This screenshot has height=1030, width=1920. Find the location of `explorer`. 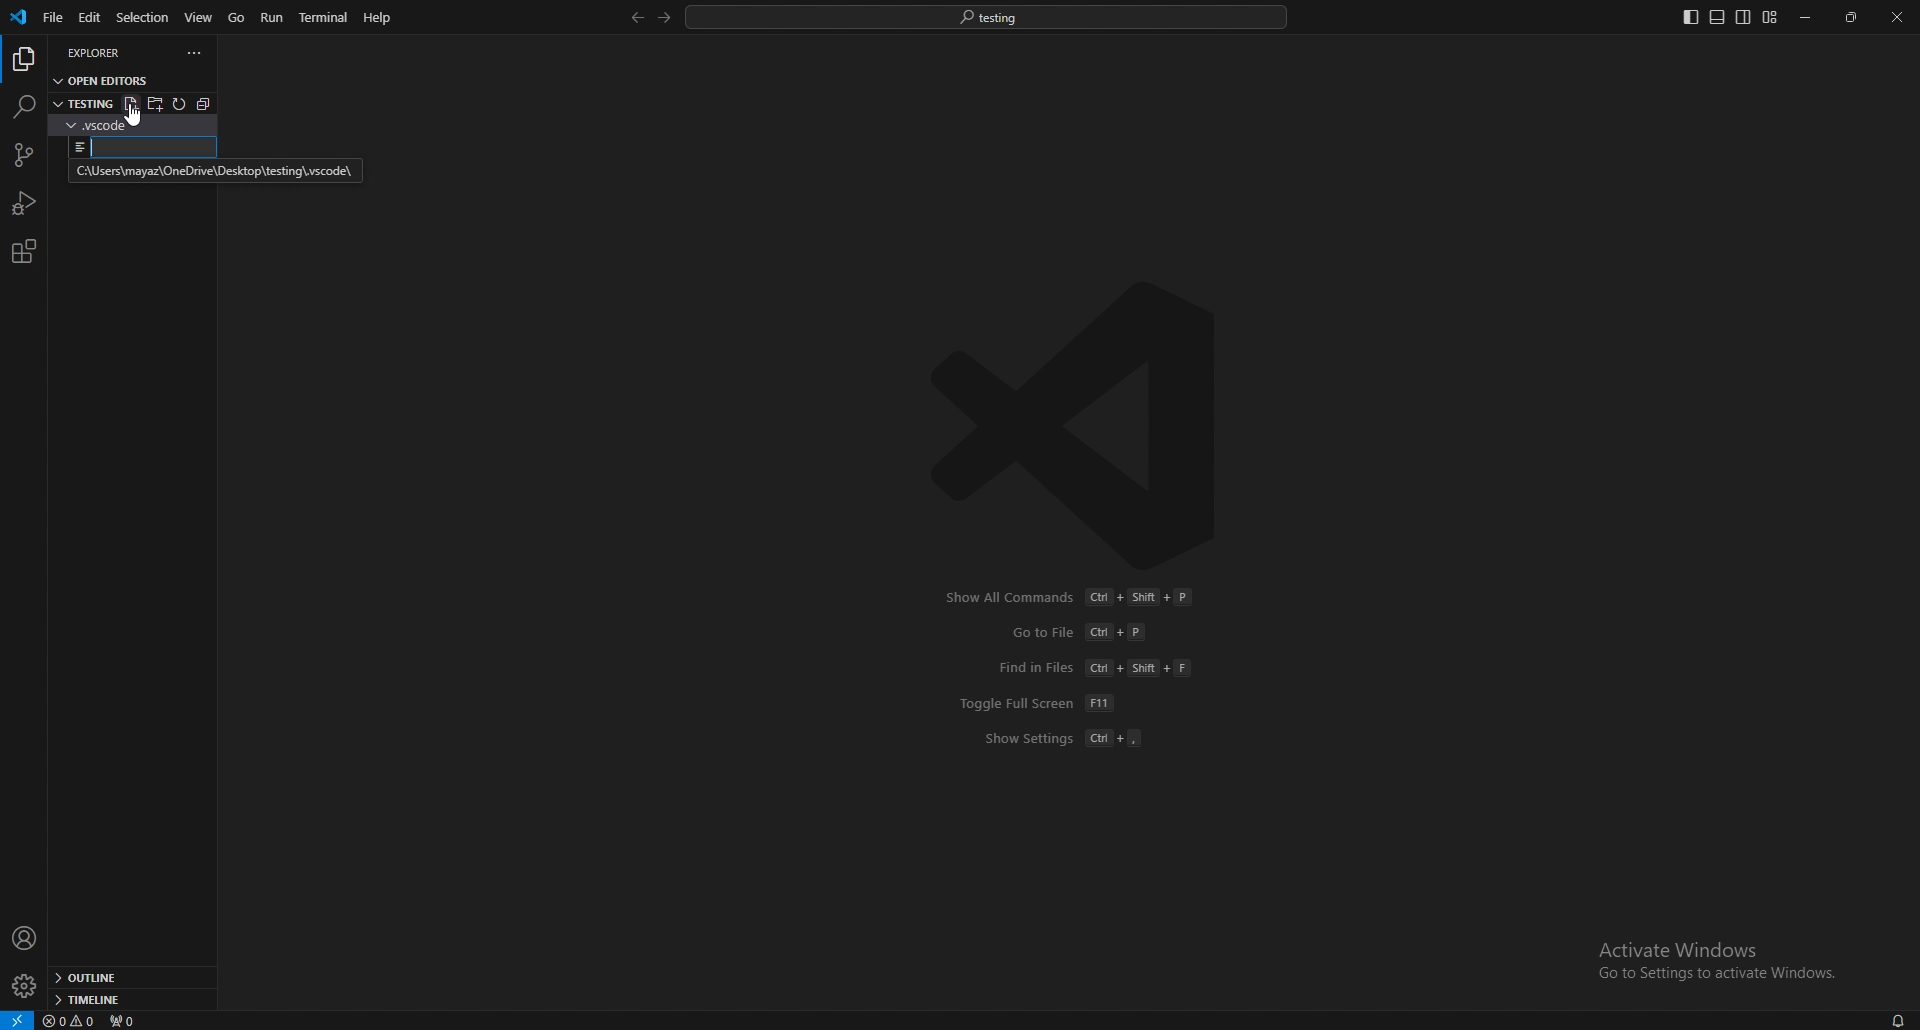

explorer is located at coordinates (106, 52).